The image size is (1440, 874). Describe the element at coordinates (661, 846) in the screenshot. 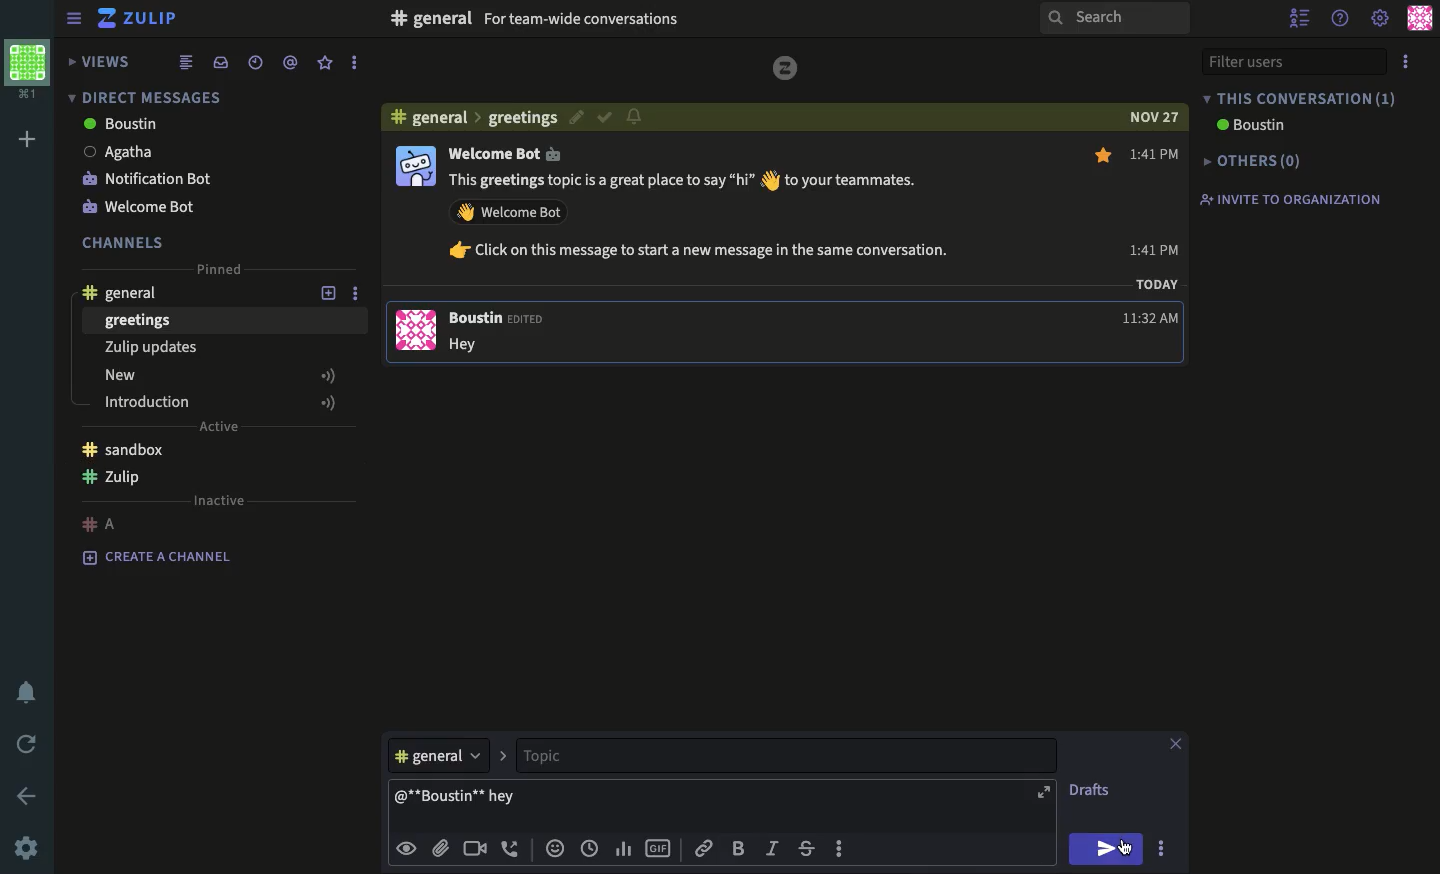

I see `gif` at that location.